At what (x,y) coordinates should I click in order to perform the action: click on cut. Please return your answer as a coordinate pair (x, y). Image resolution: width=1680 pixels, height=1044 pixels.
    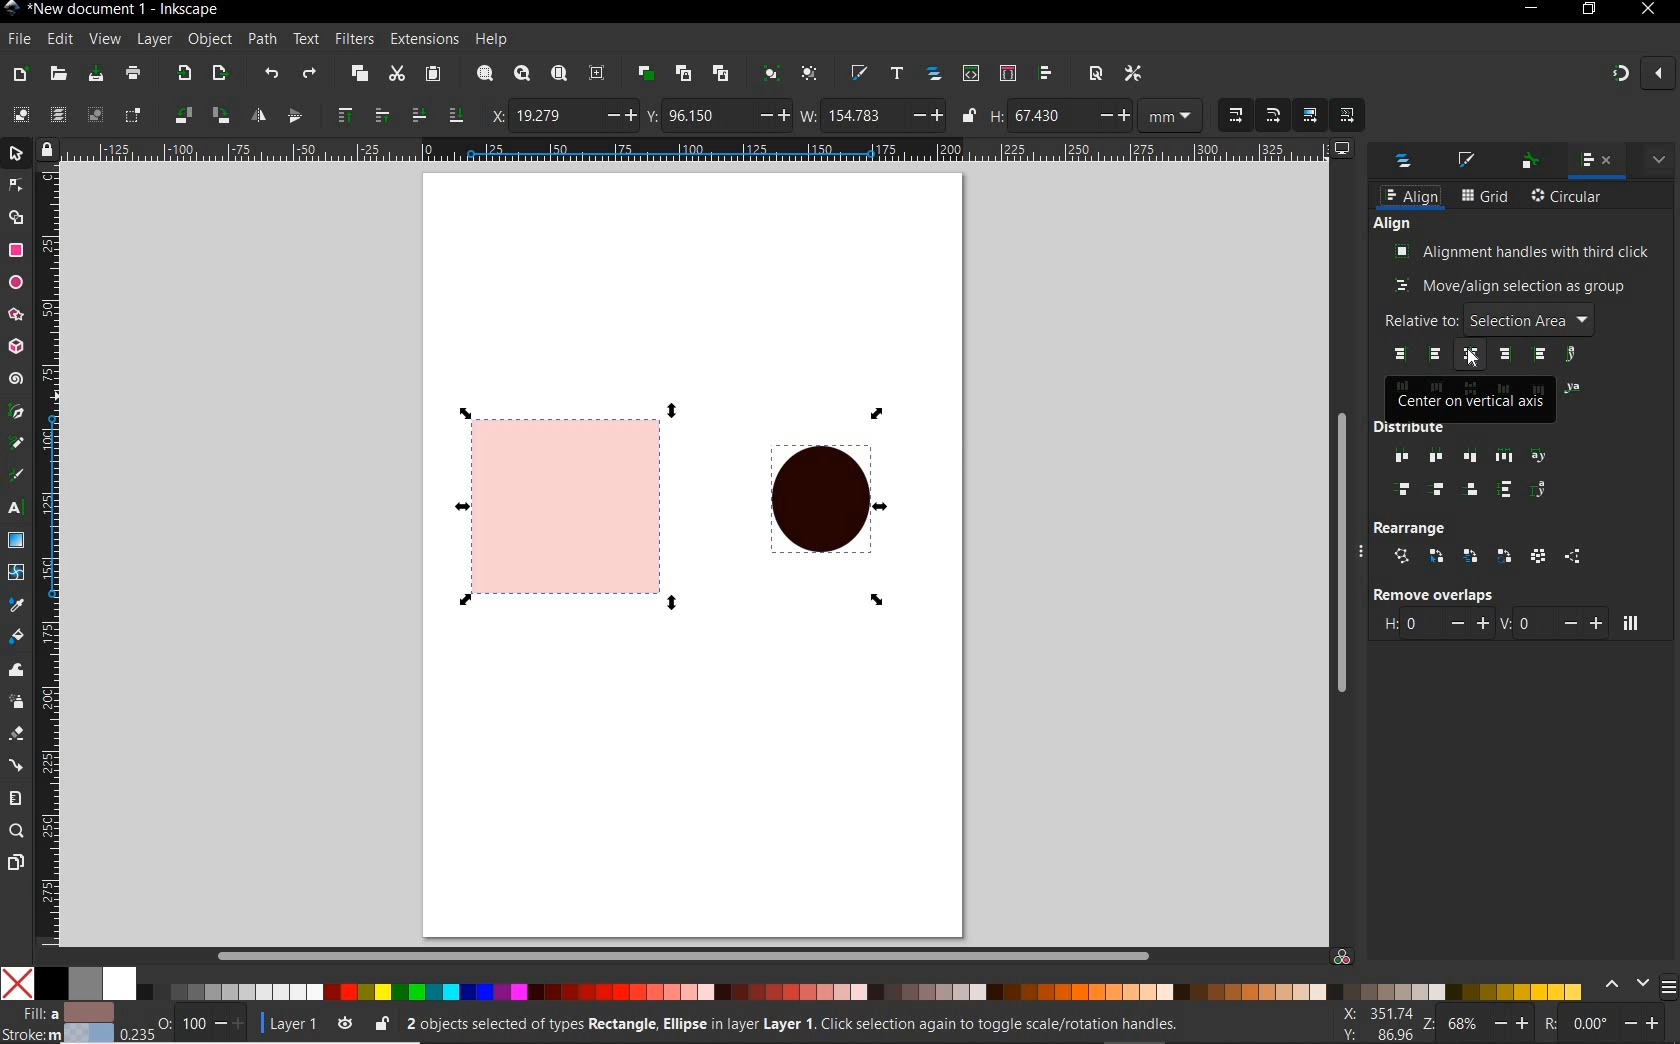
    Looking at the image, I should click on (397, 73).